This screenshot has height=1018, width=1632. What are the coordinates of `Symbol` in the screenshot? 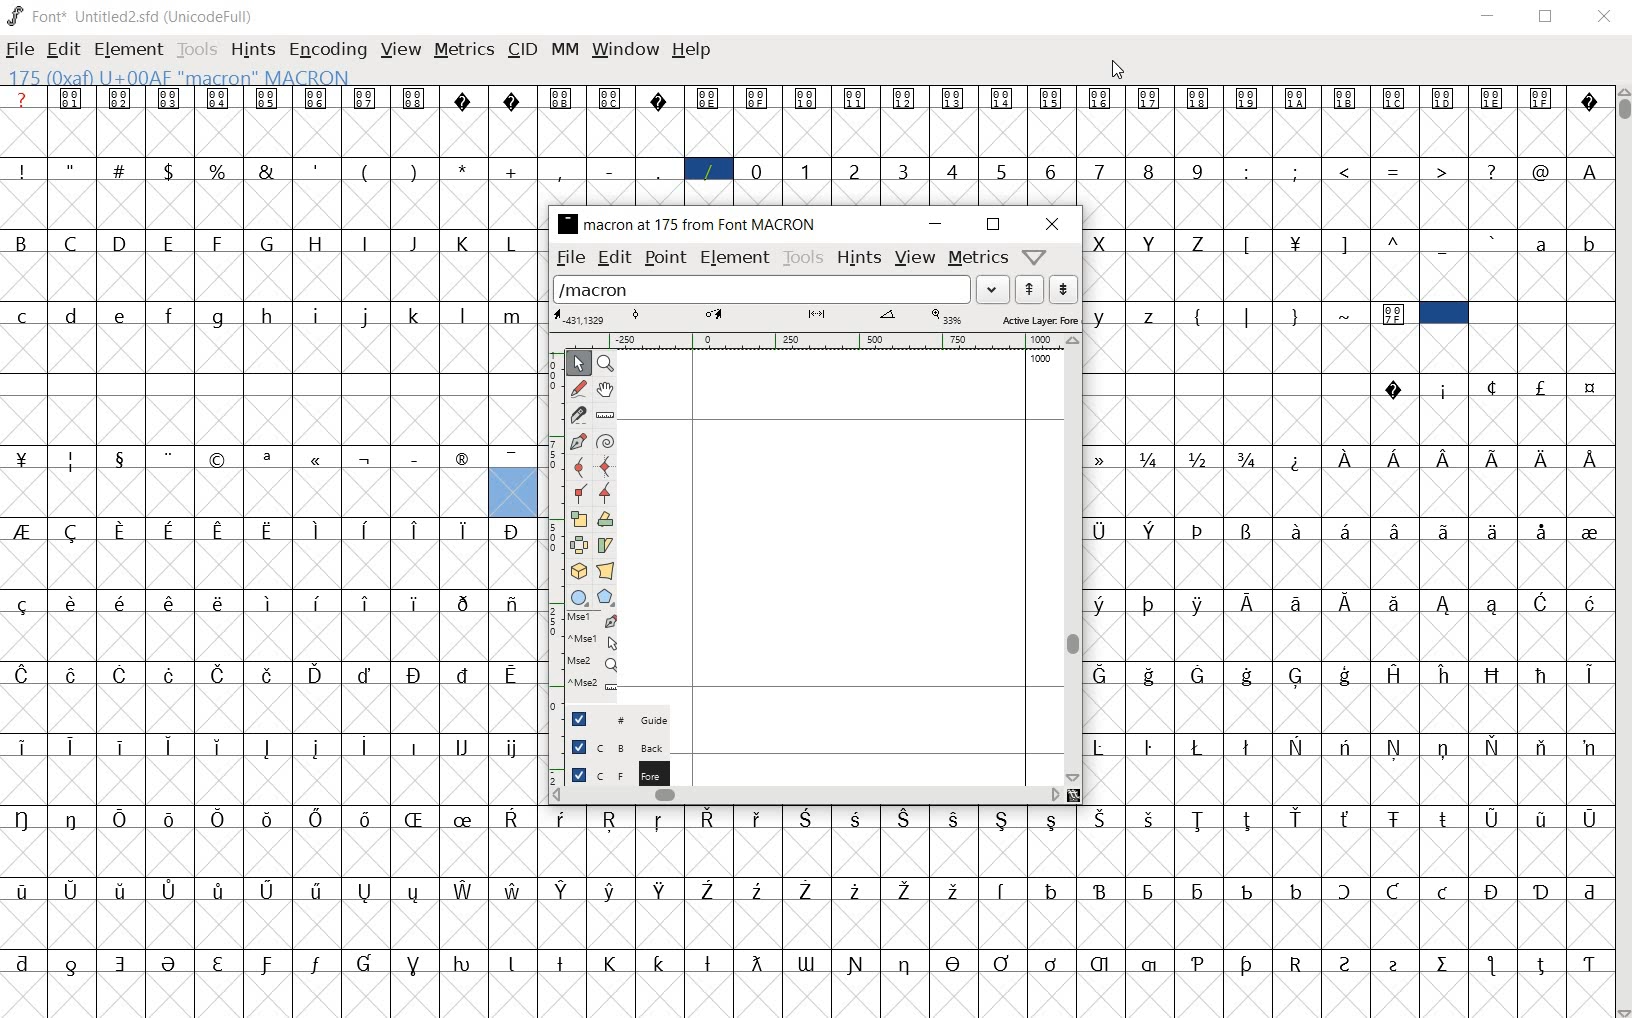 It's located at (1149, 747).